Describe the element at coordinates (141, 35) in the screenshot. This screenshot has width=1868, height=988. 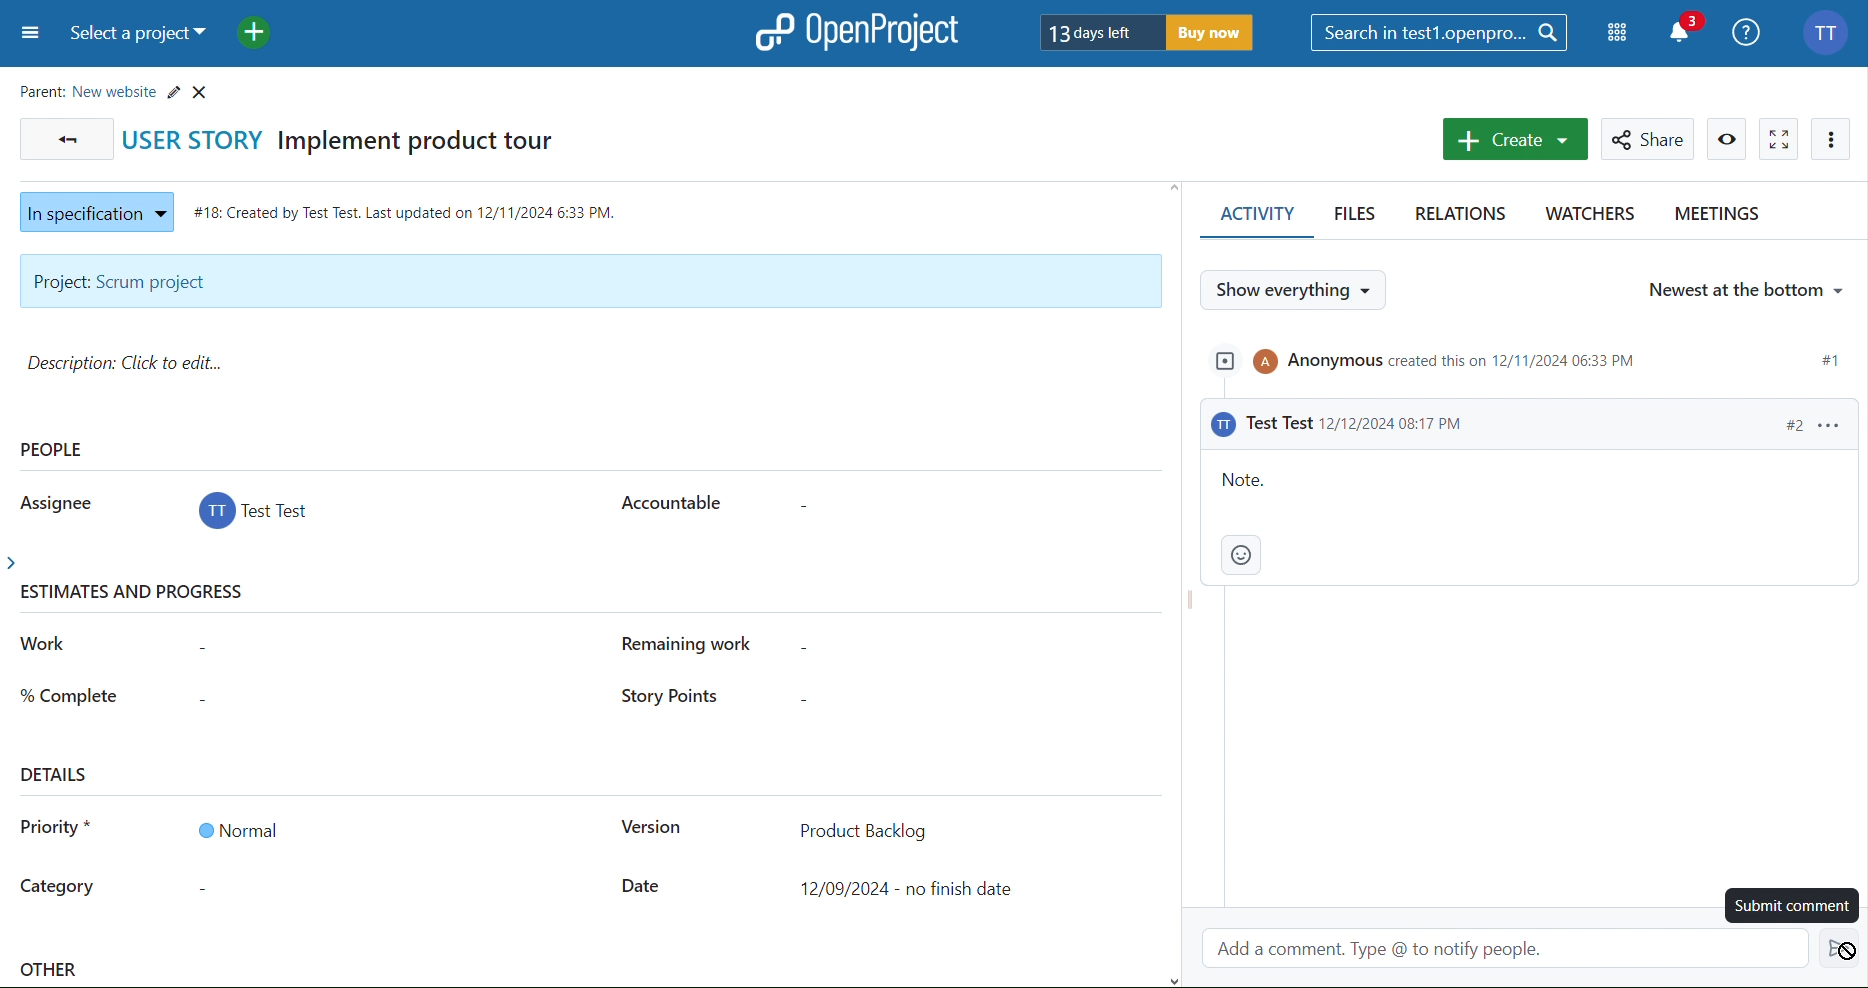
I see `Select a project` at that location.